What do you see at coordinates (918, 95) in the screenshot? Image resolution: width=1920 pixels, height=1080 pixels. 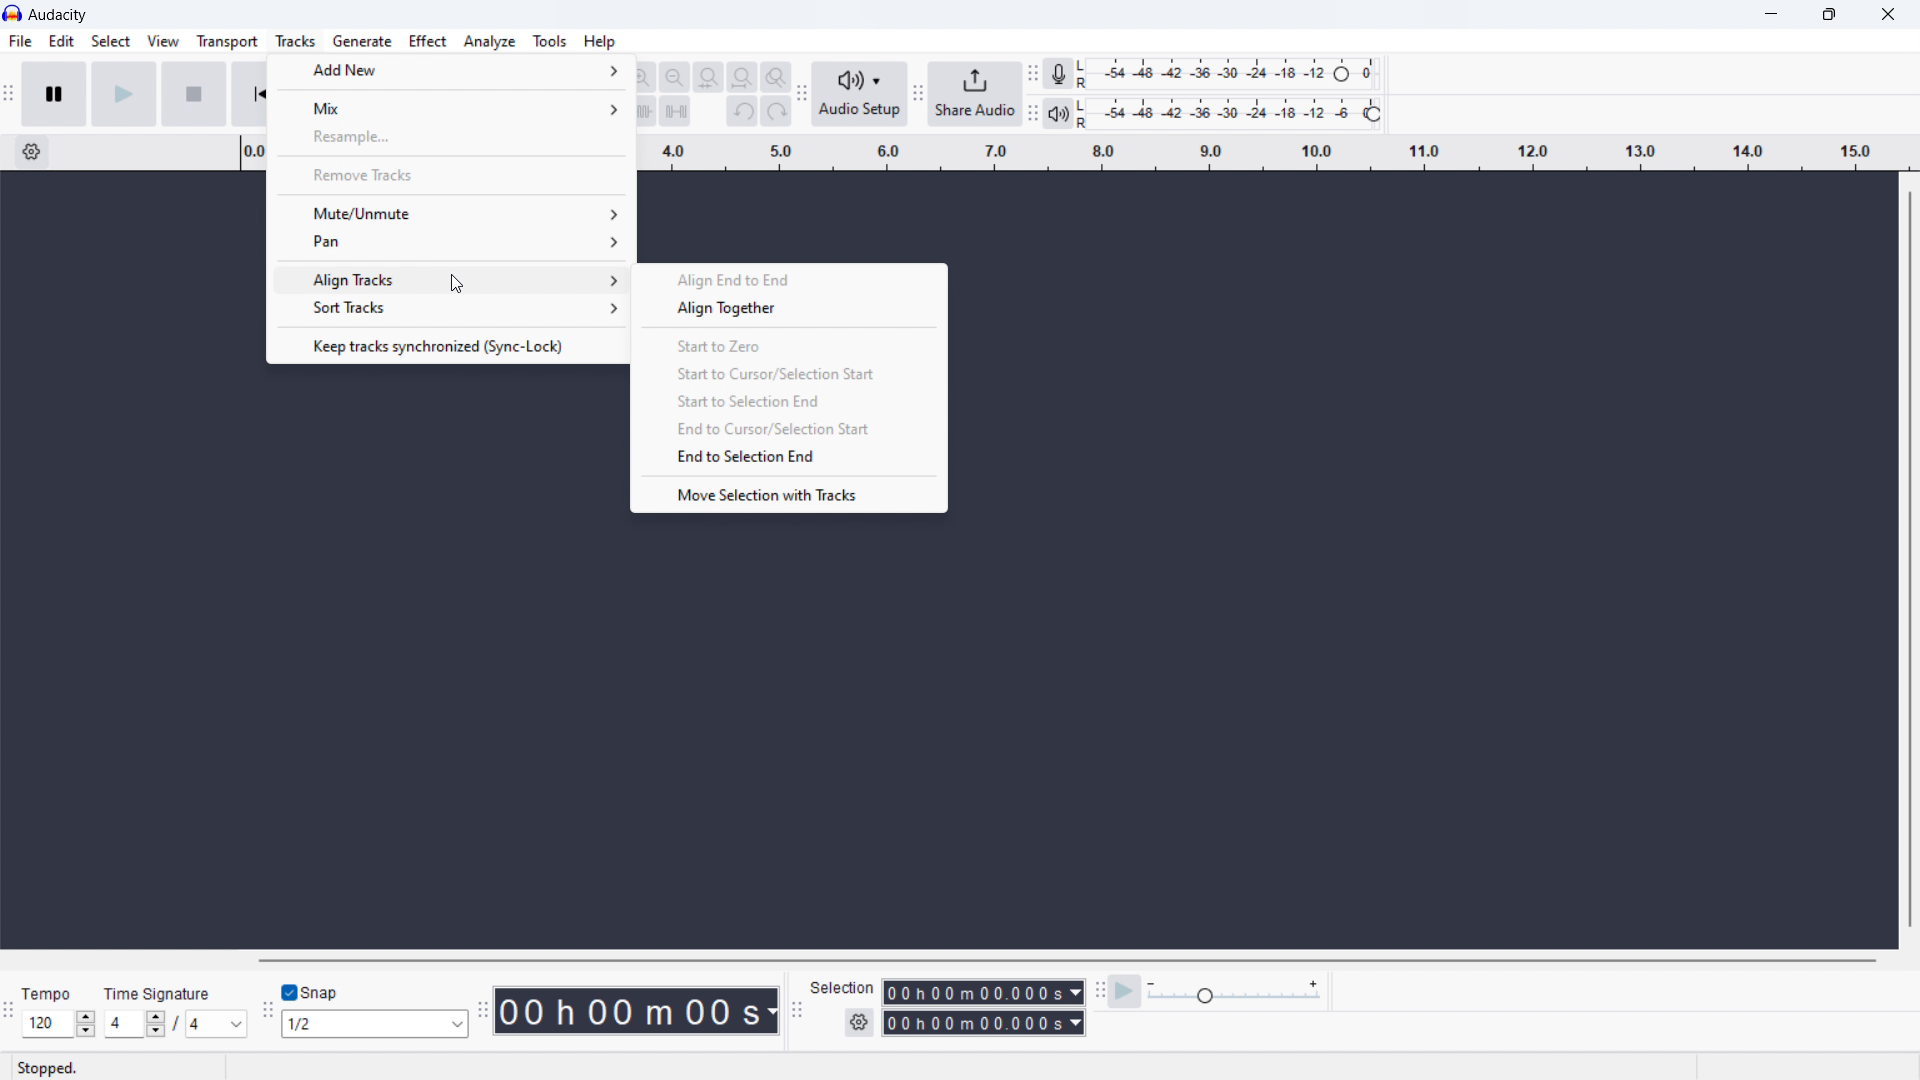 I see `share audio toolbar` at bounding box center [918, 95].